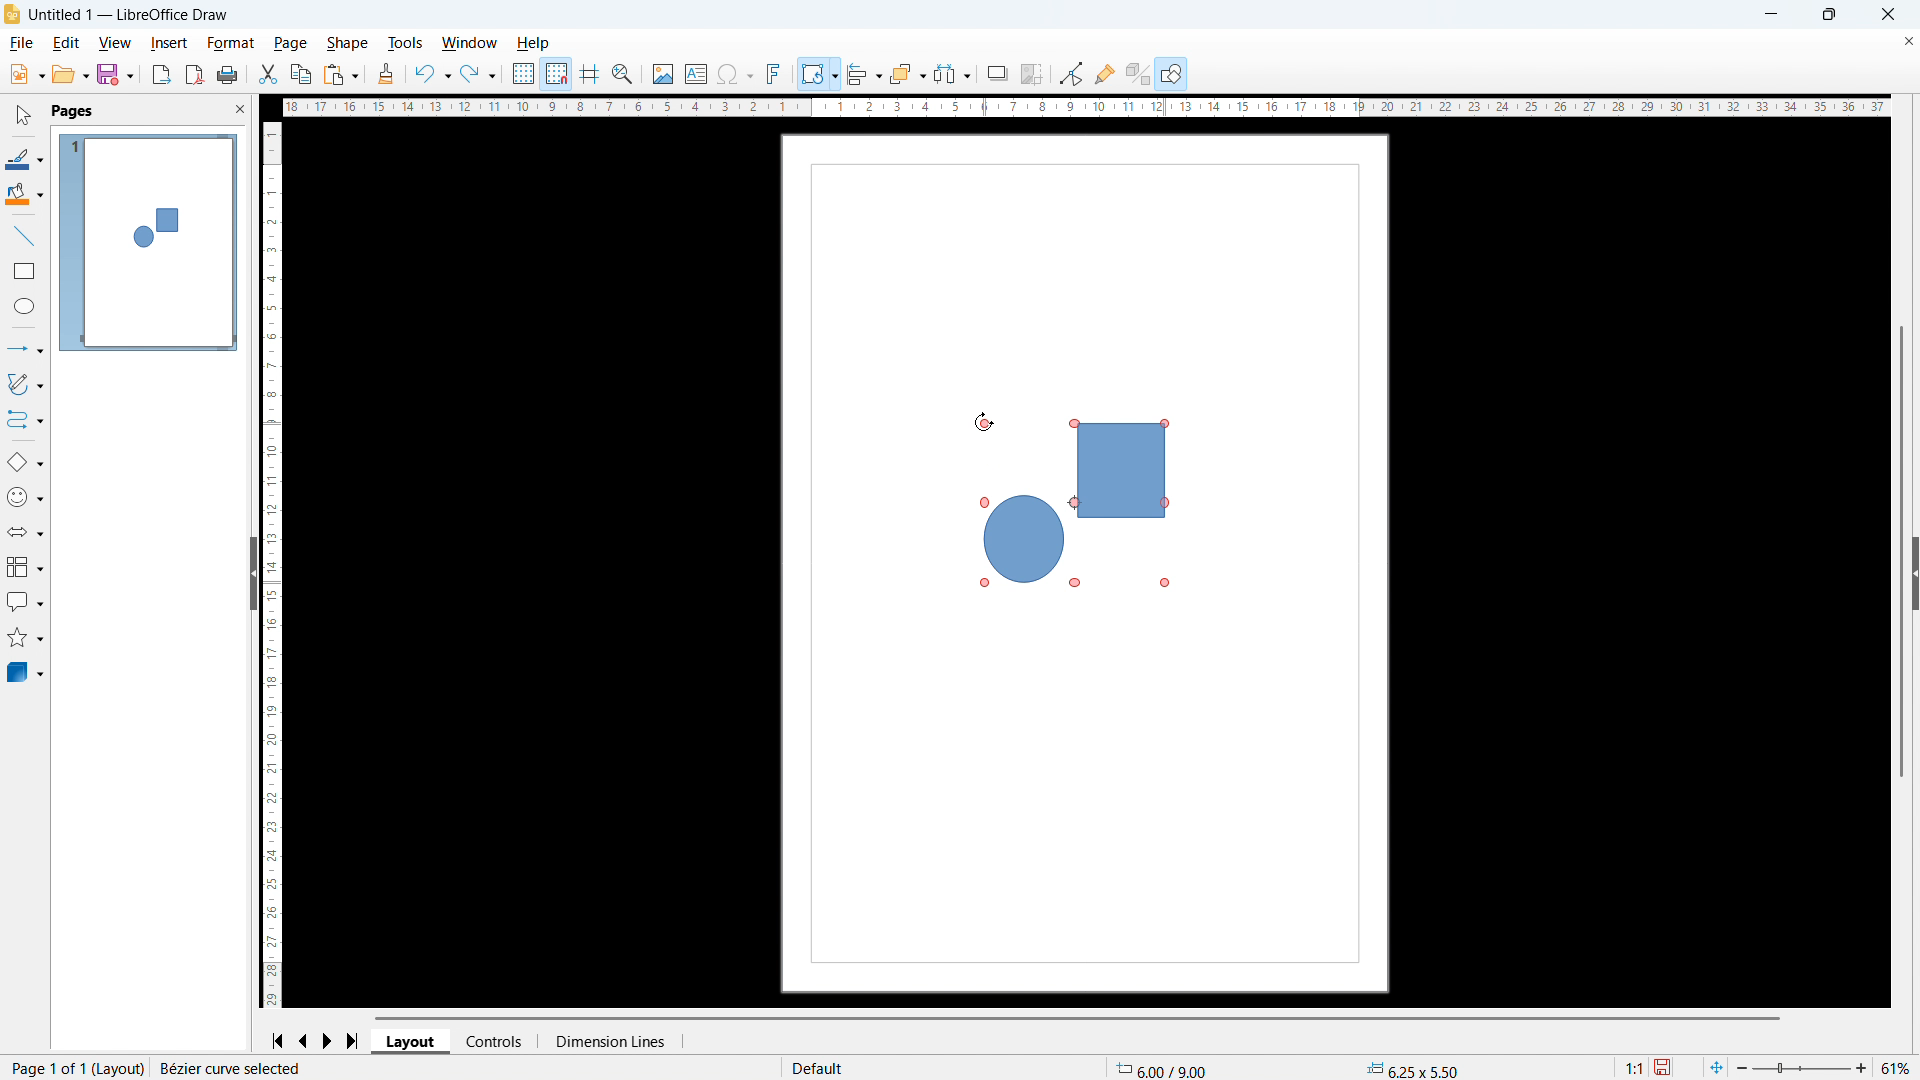  Describe the element at coordinates (304, 1042) in the screenshot. I see `Previous page ` at that location.